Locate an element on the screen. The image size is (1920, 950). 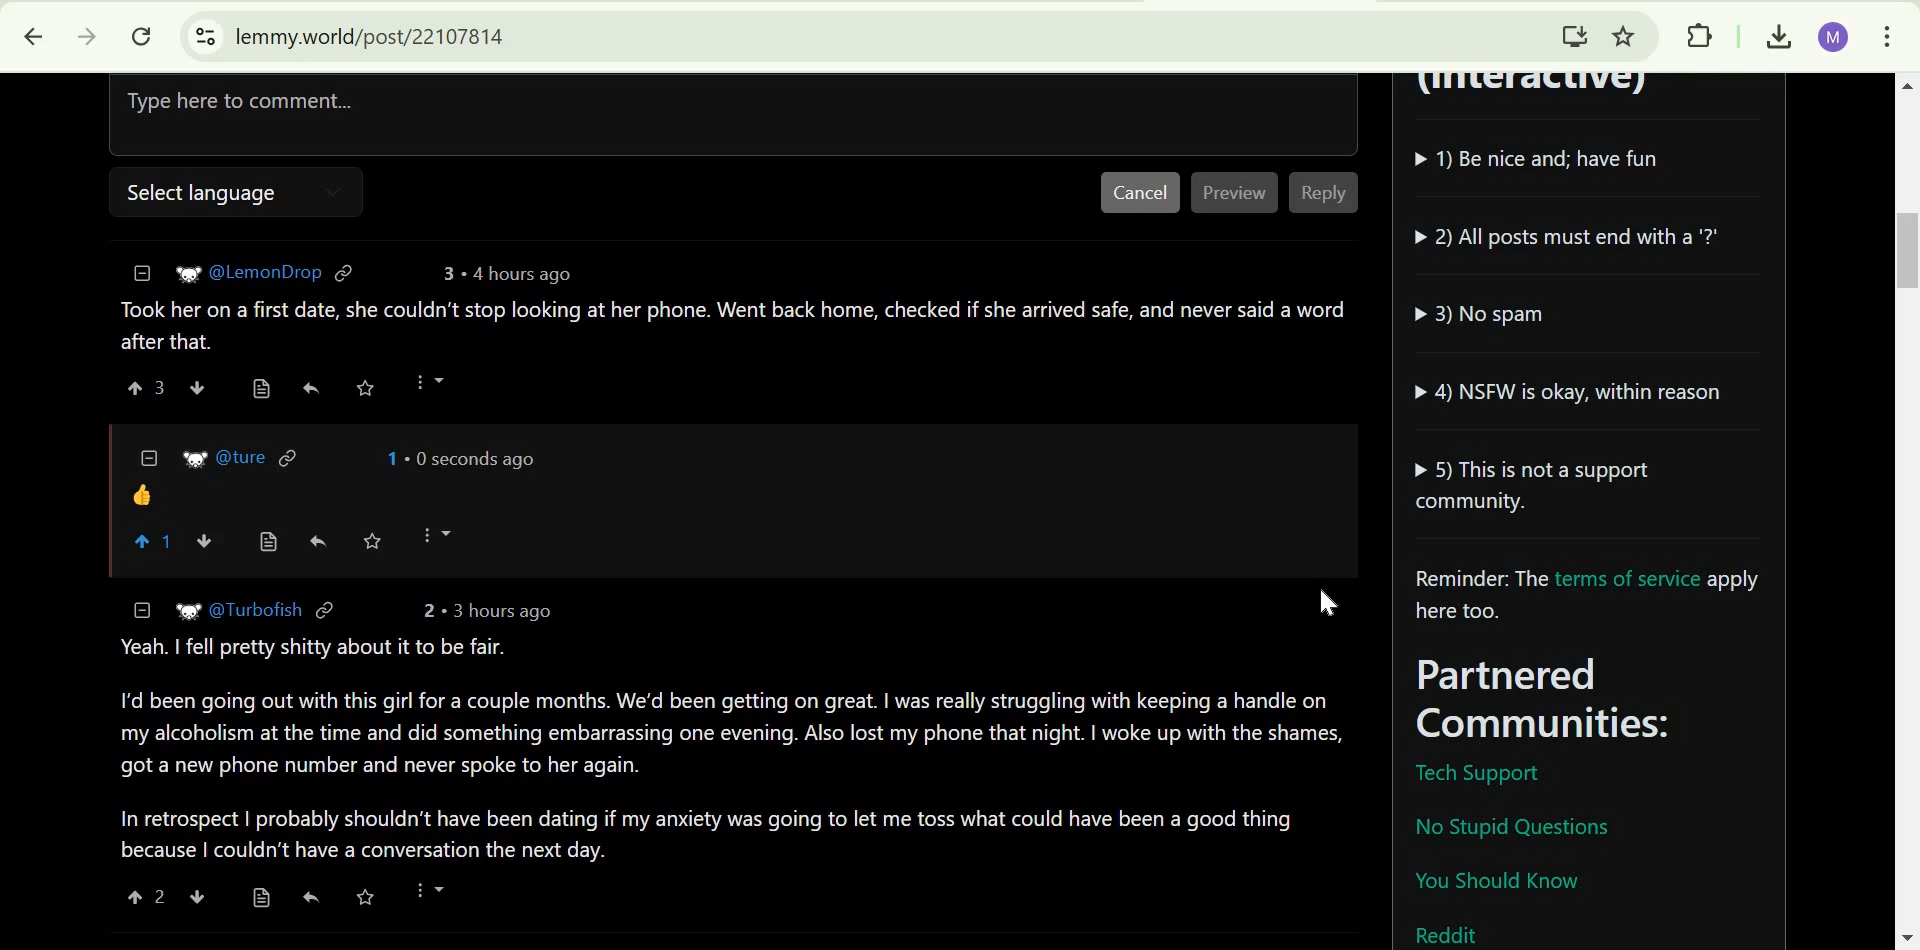
view source is located at coordinates (259, 388).